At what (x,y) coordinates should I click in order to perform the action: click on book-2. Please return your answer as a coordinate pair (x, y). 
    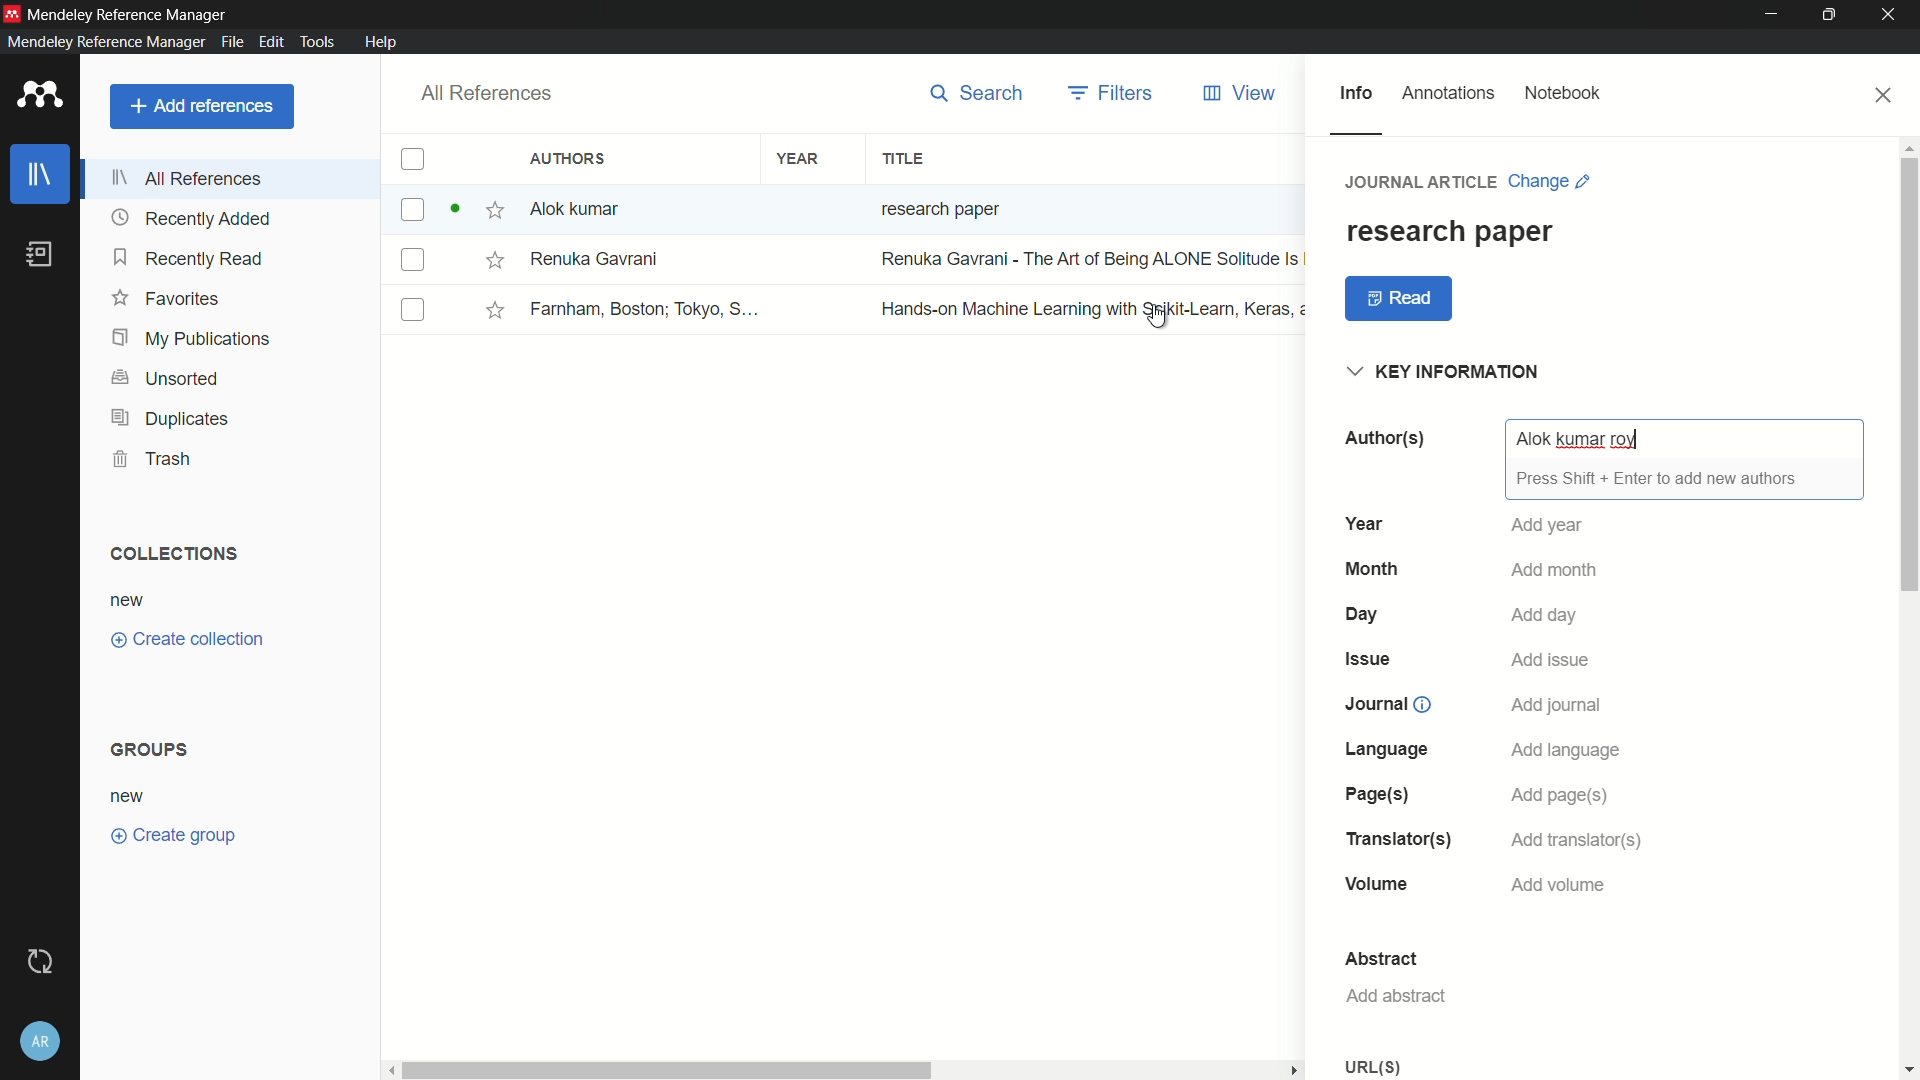
    Looking at the image, I should click on (849, 260).